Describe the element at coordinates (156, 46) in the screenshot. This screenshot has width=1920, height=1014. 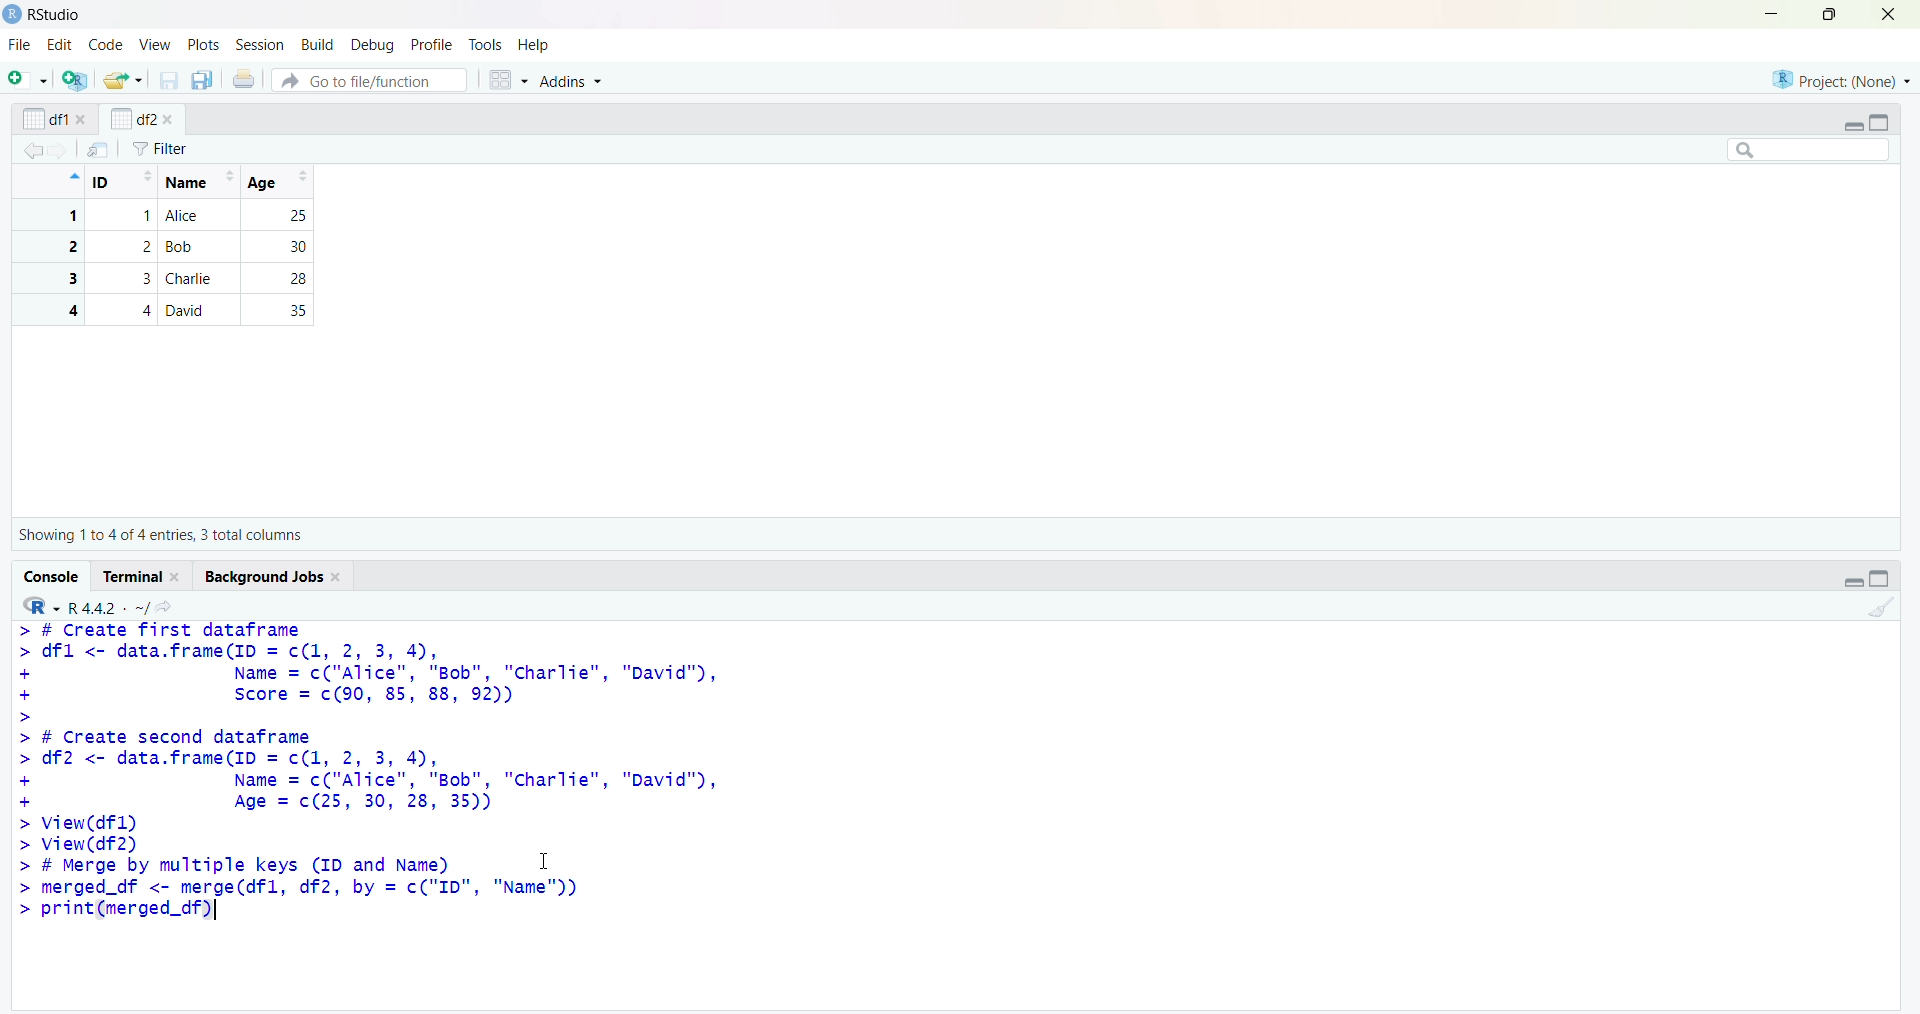
I see `view` at that location.